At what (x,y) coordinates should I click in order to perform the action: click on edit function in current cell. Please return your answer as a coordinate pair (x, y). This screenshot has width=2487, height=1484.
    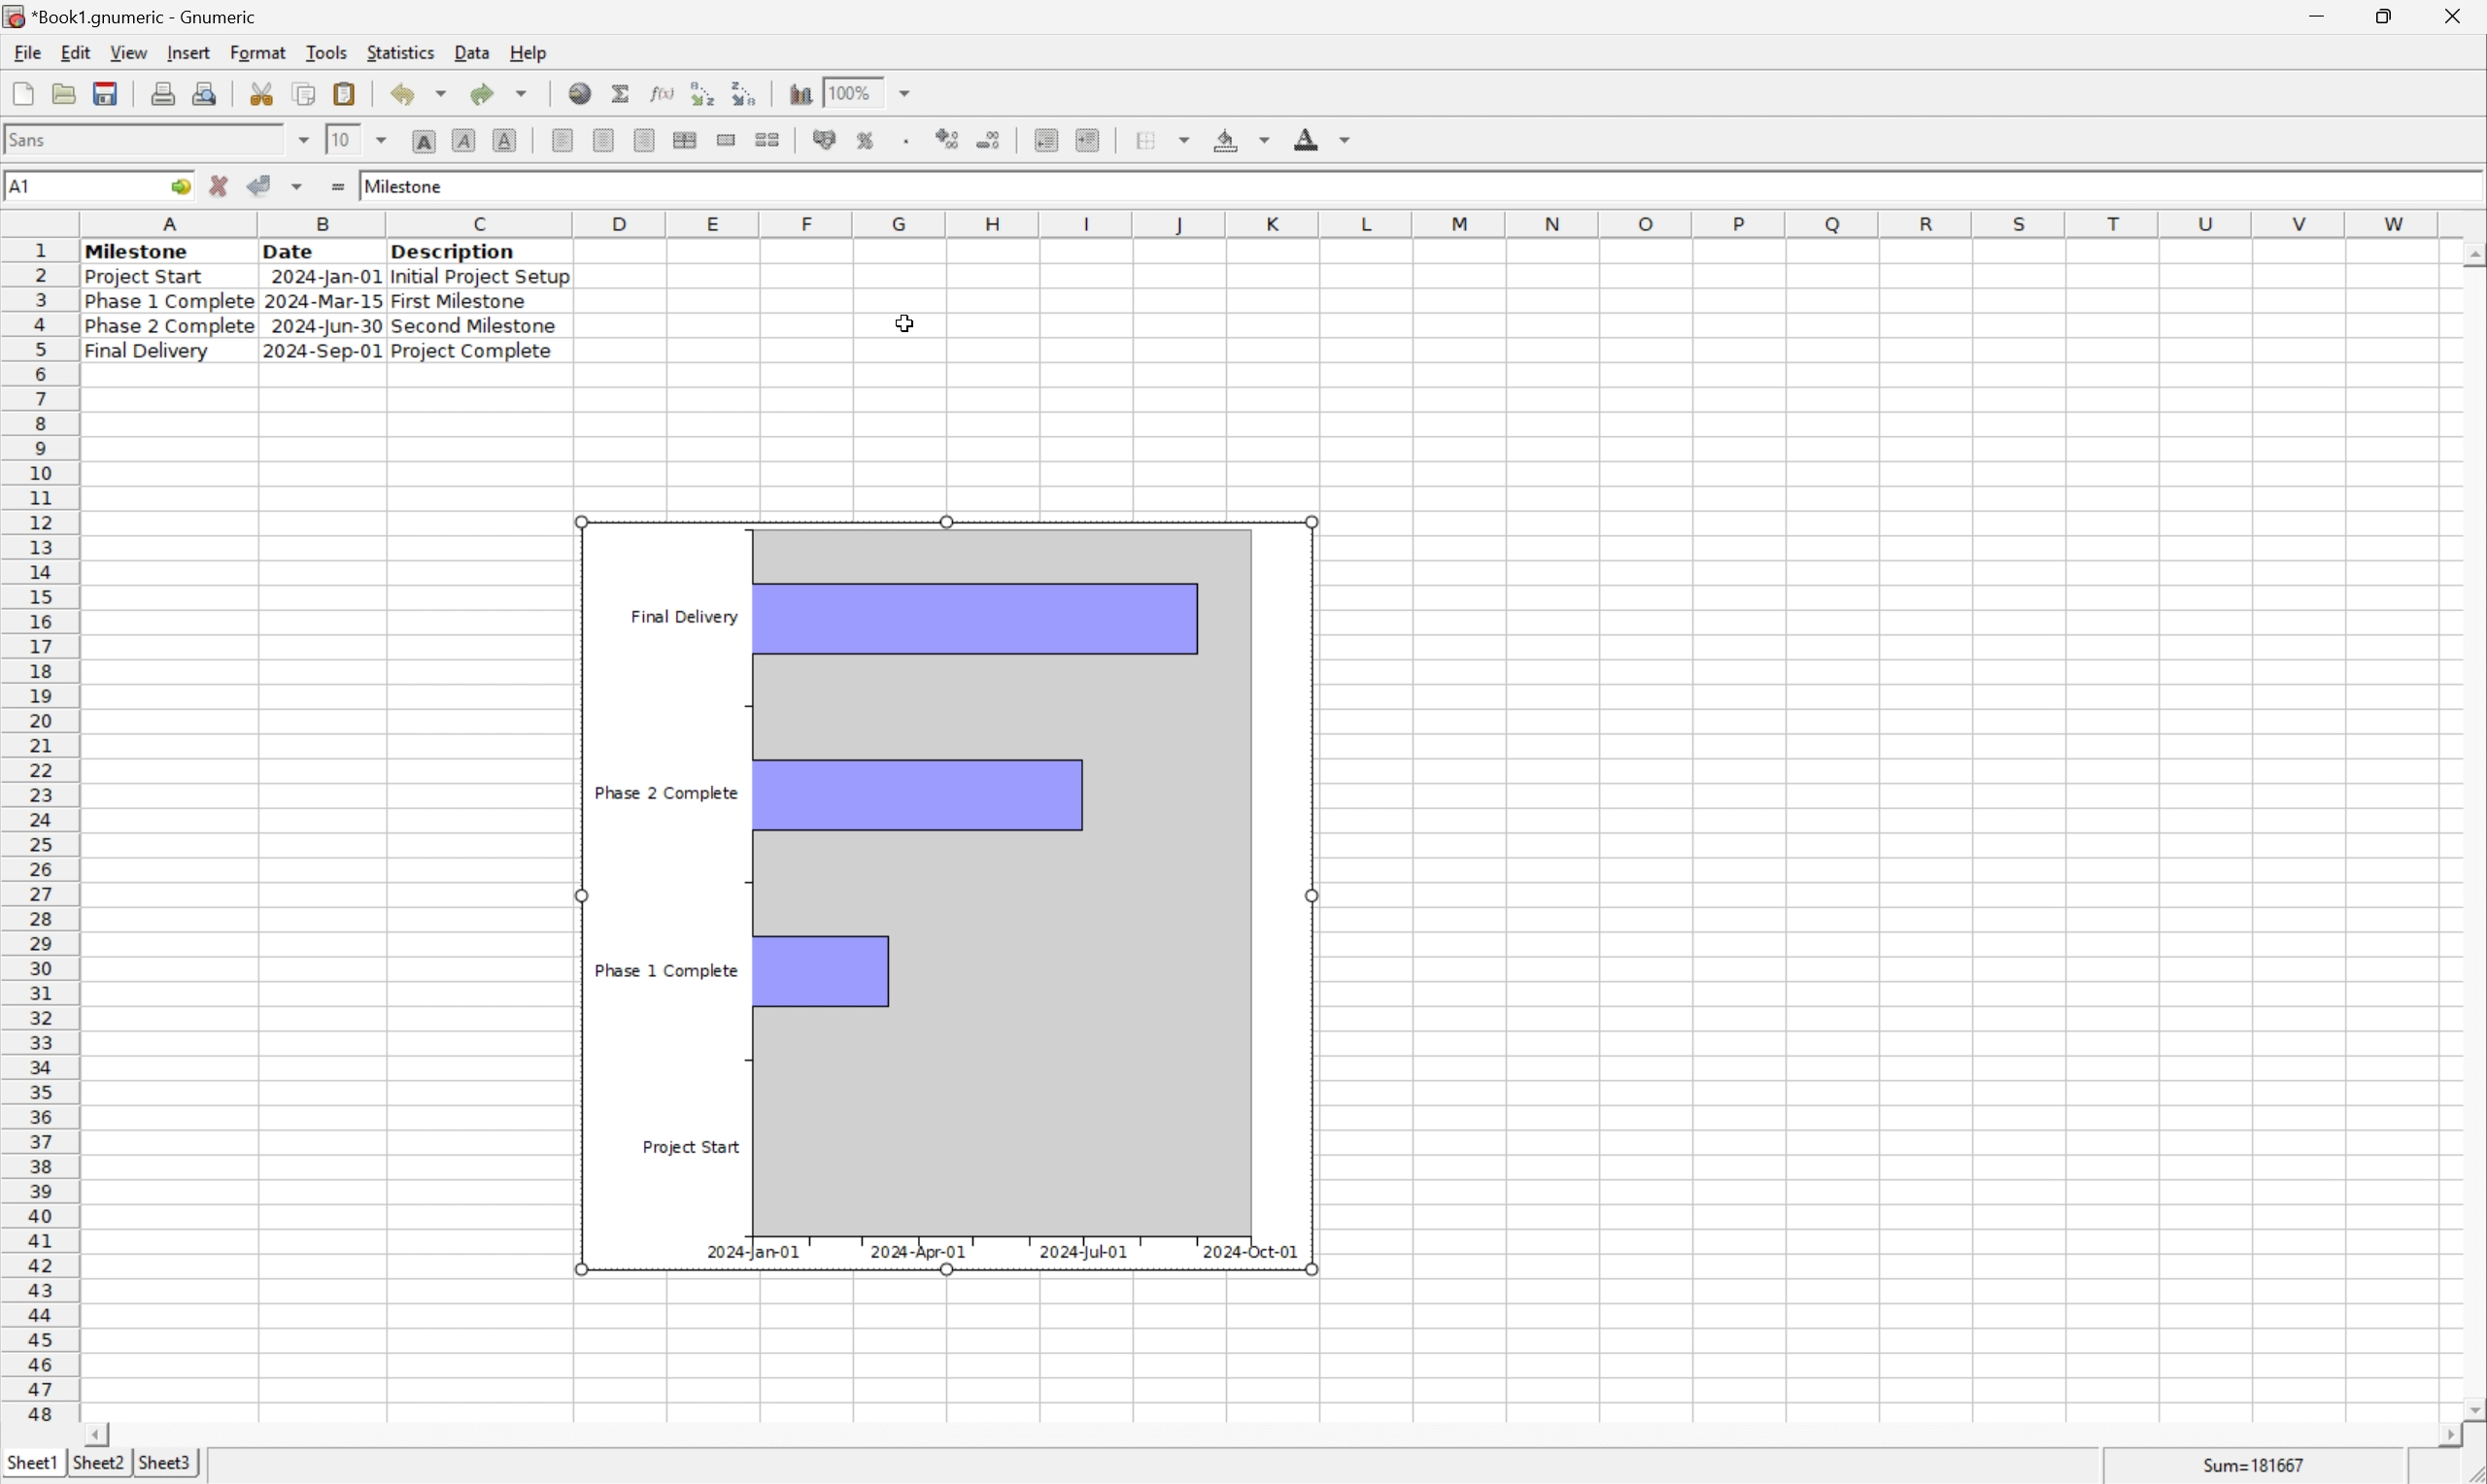
    Looking at the image, I should click on (661, 92).